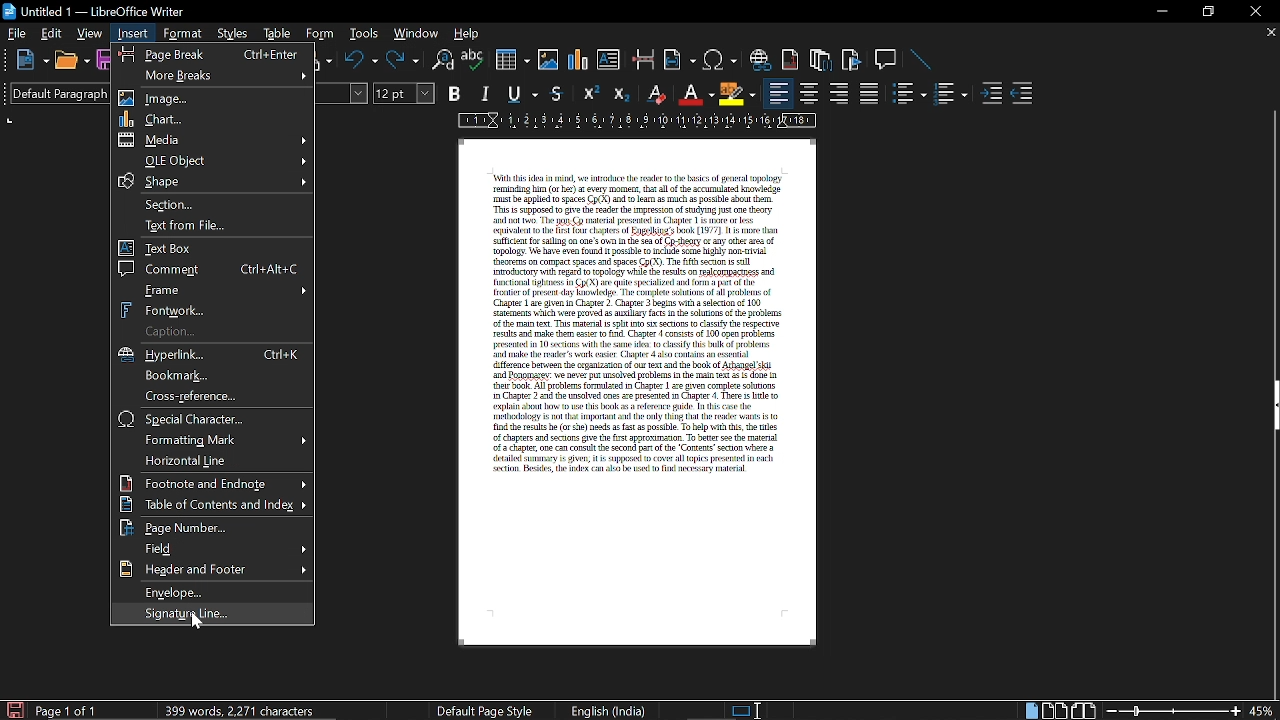  I want to click on view, so click(90, 32).